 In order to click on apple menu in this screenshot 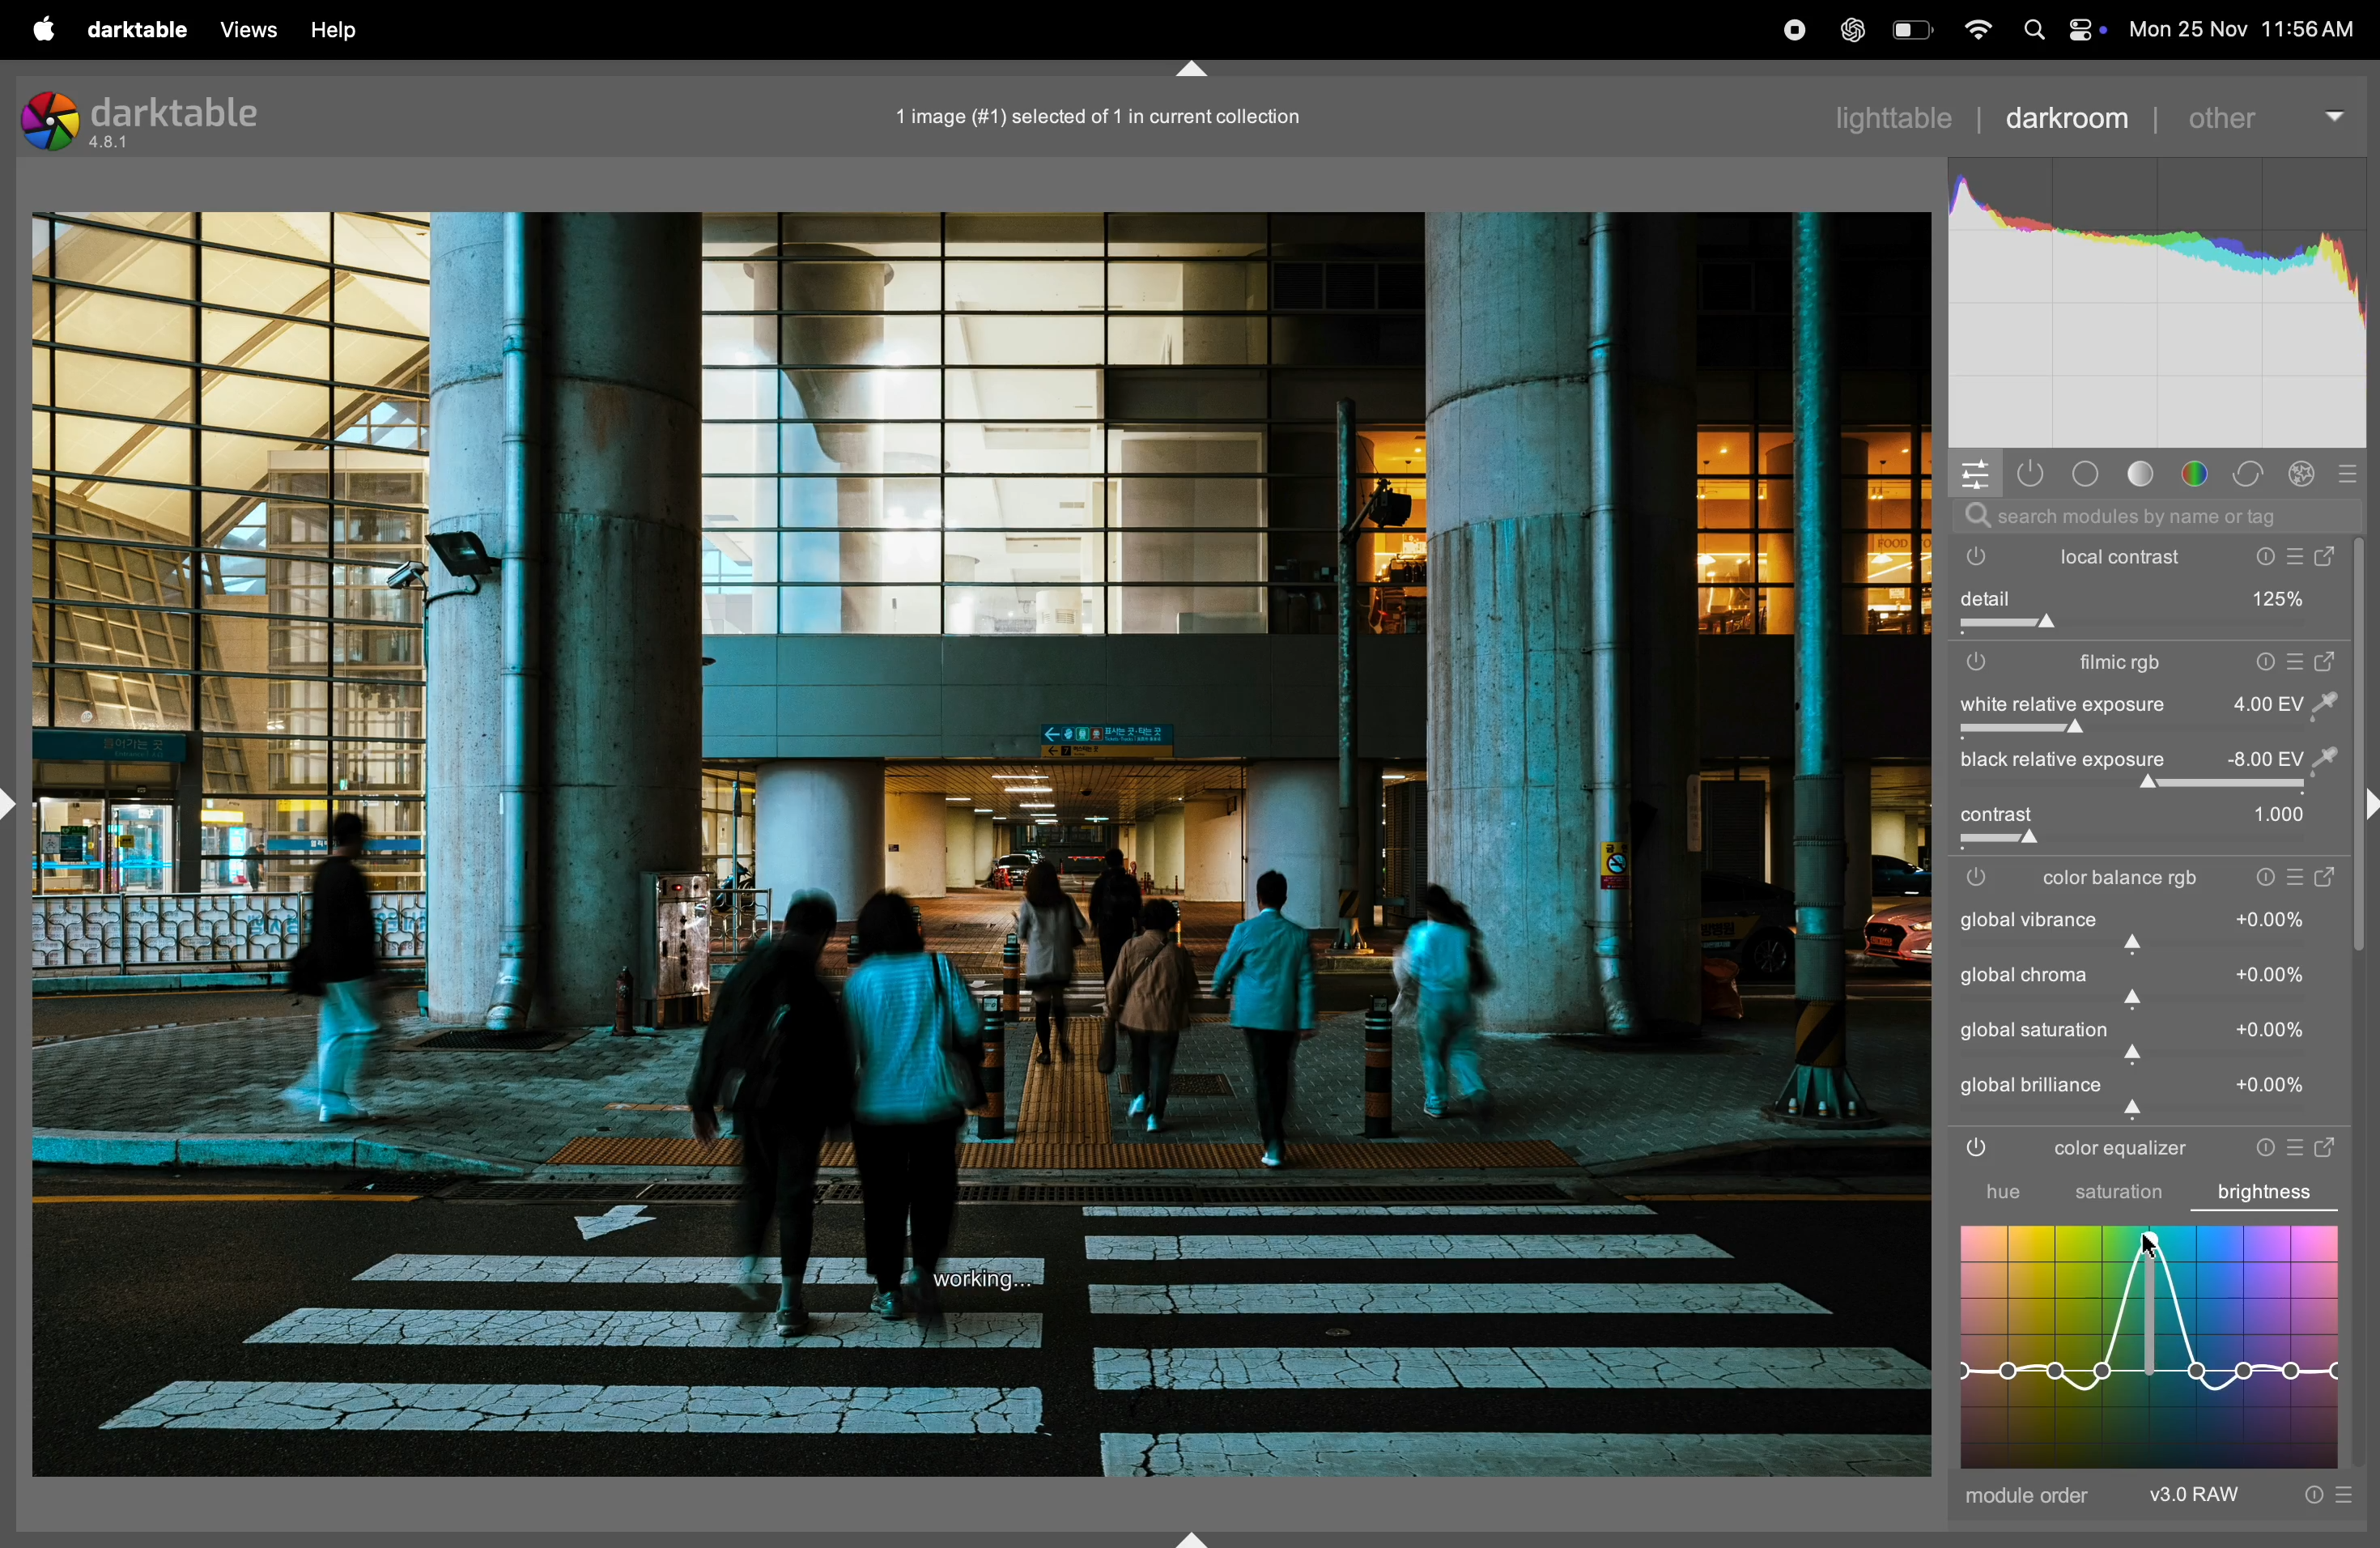, I will do `click(44, 29)`.